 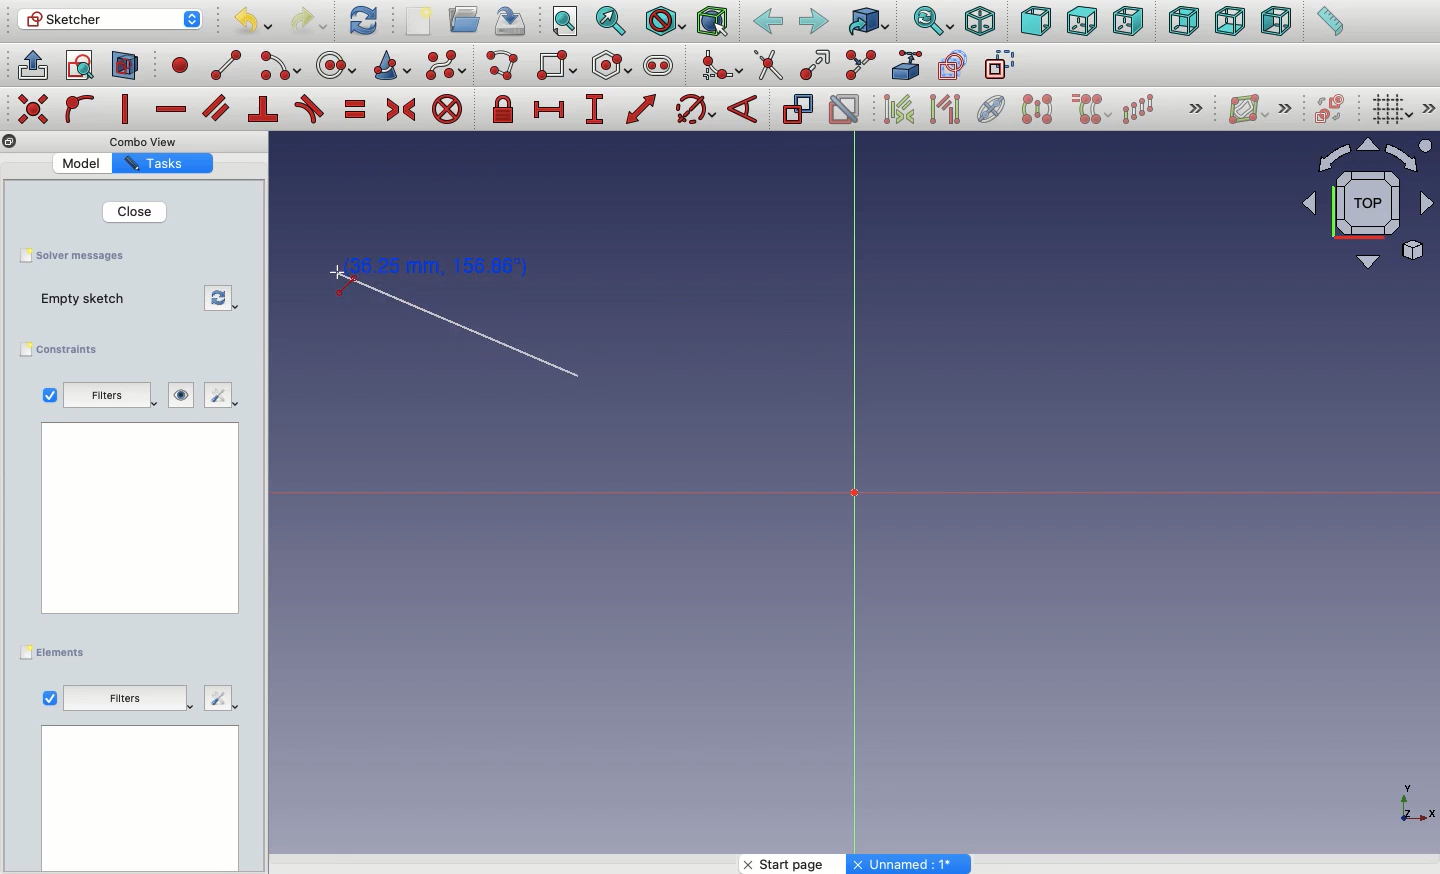 What do you see at coordinates (1182, 22) in the screenshot?
I see `Rear` at bounding box center [1182, 22].